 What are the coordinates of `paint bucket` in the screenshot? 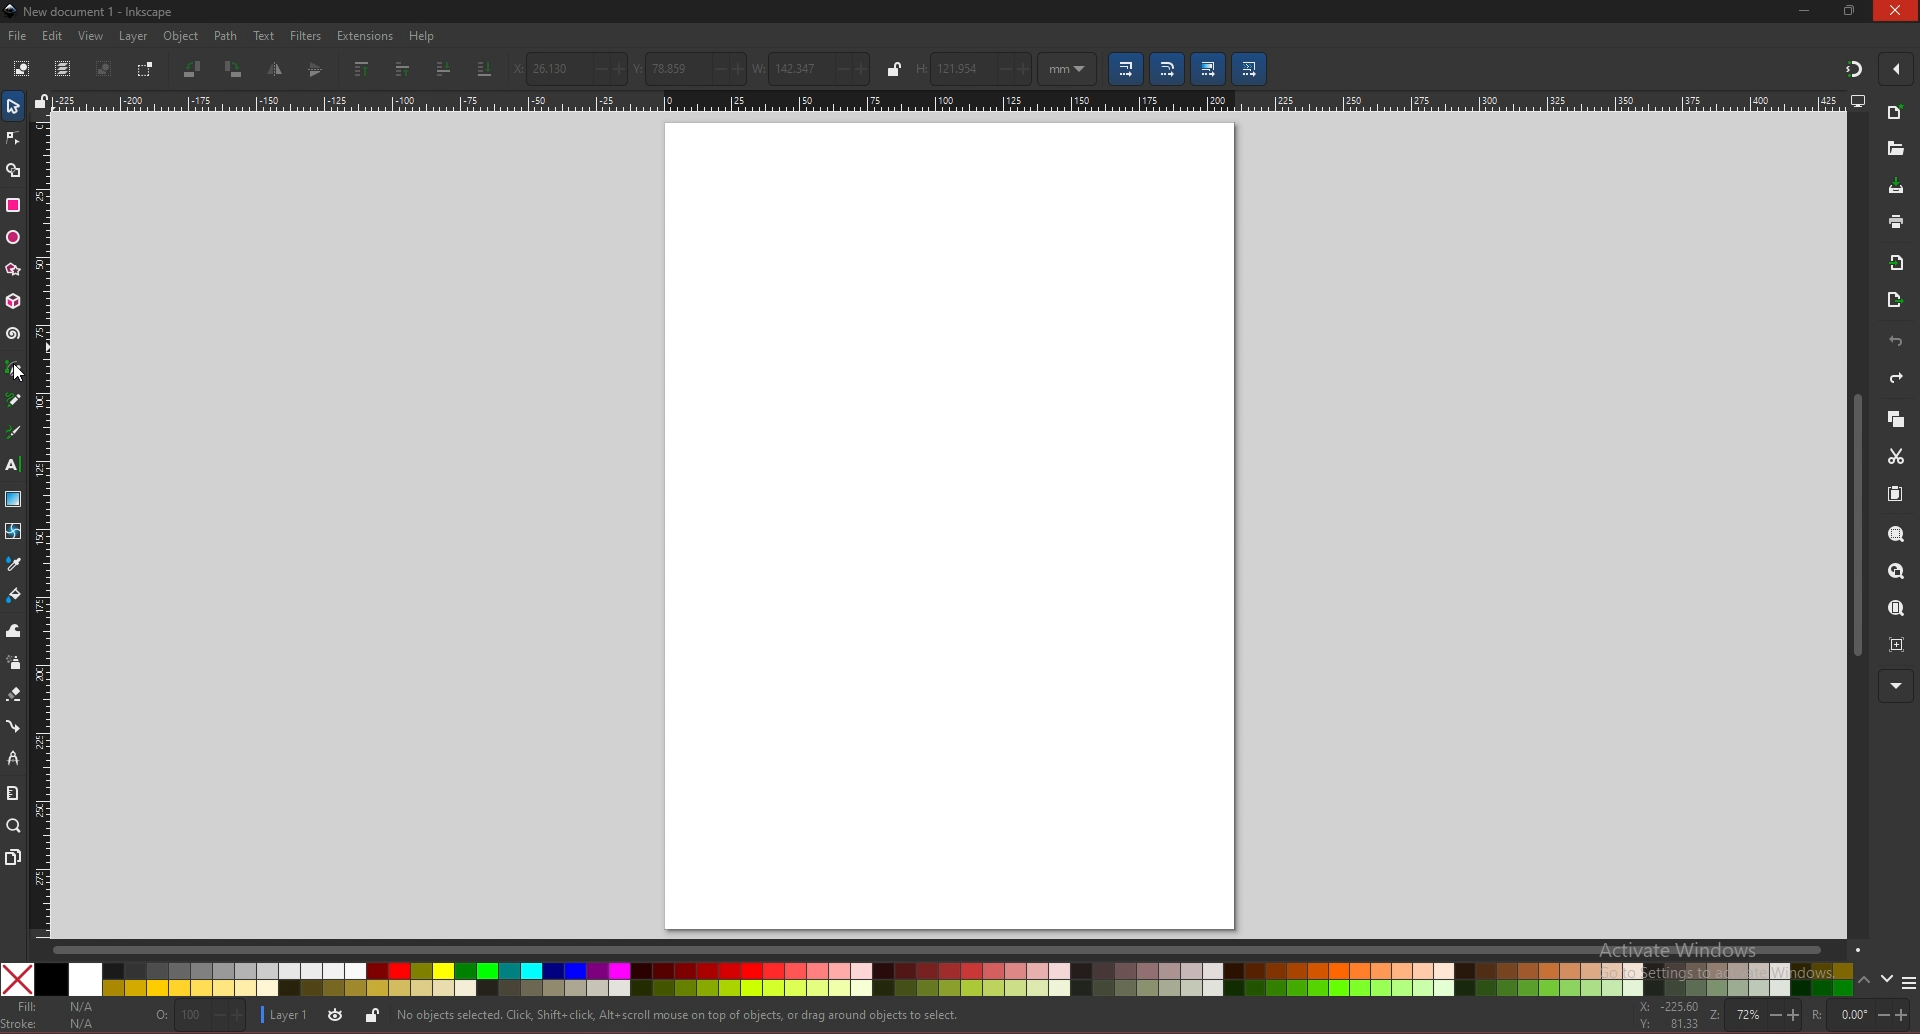 It's located at (14, 594).